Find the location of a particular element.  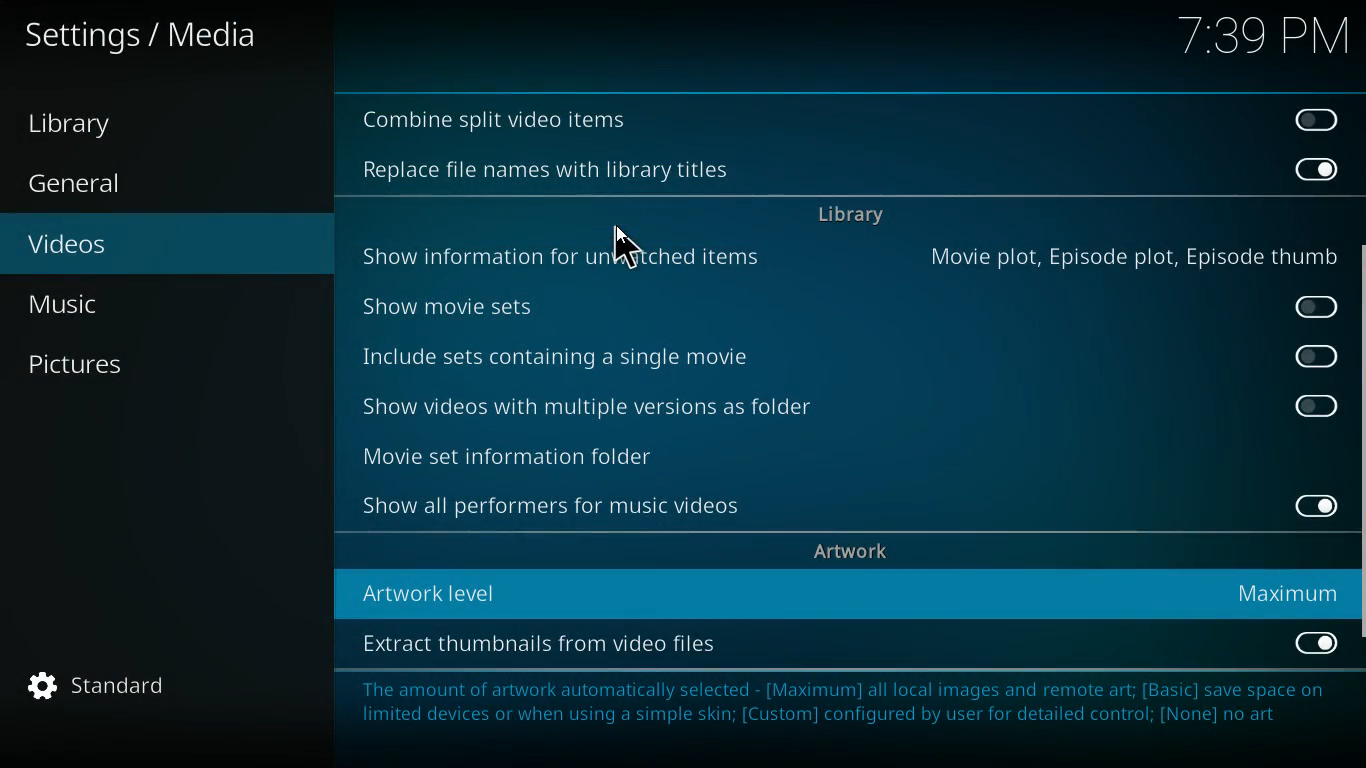

off is located at coordinates (1318, 357).